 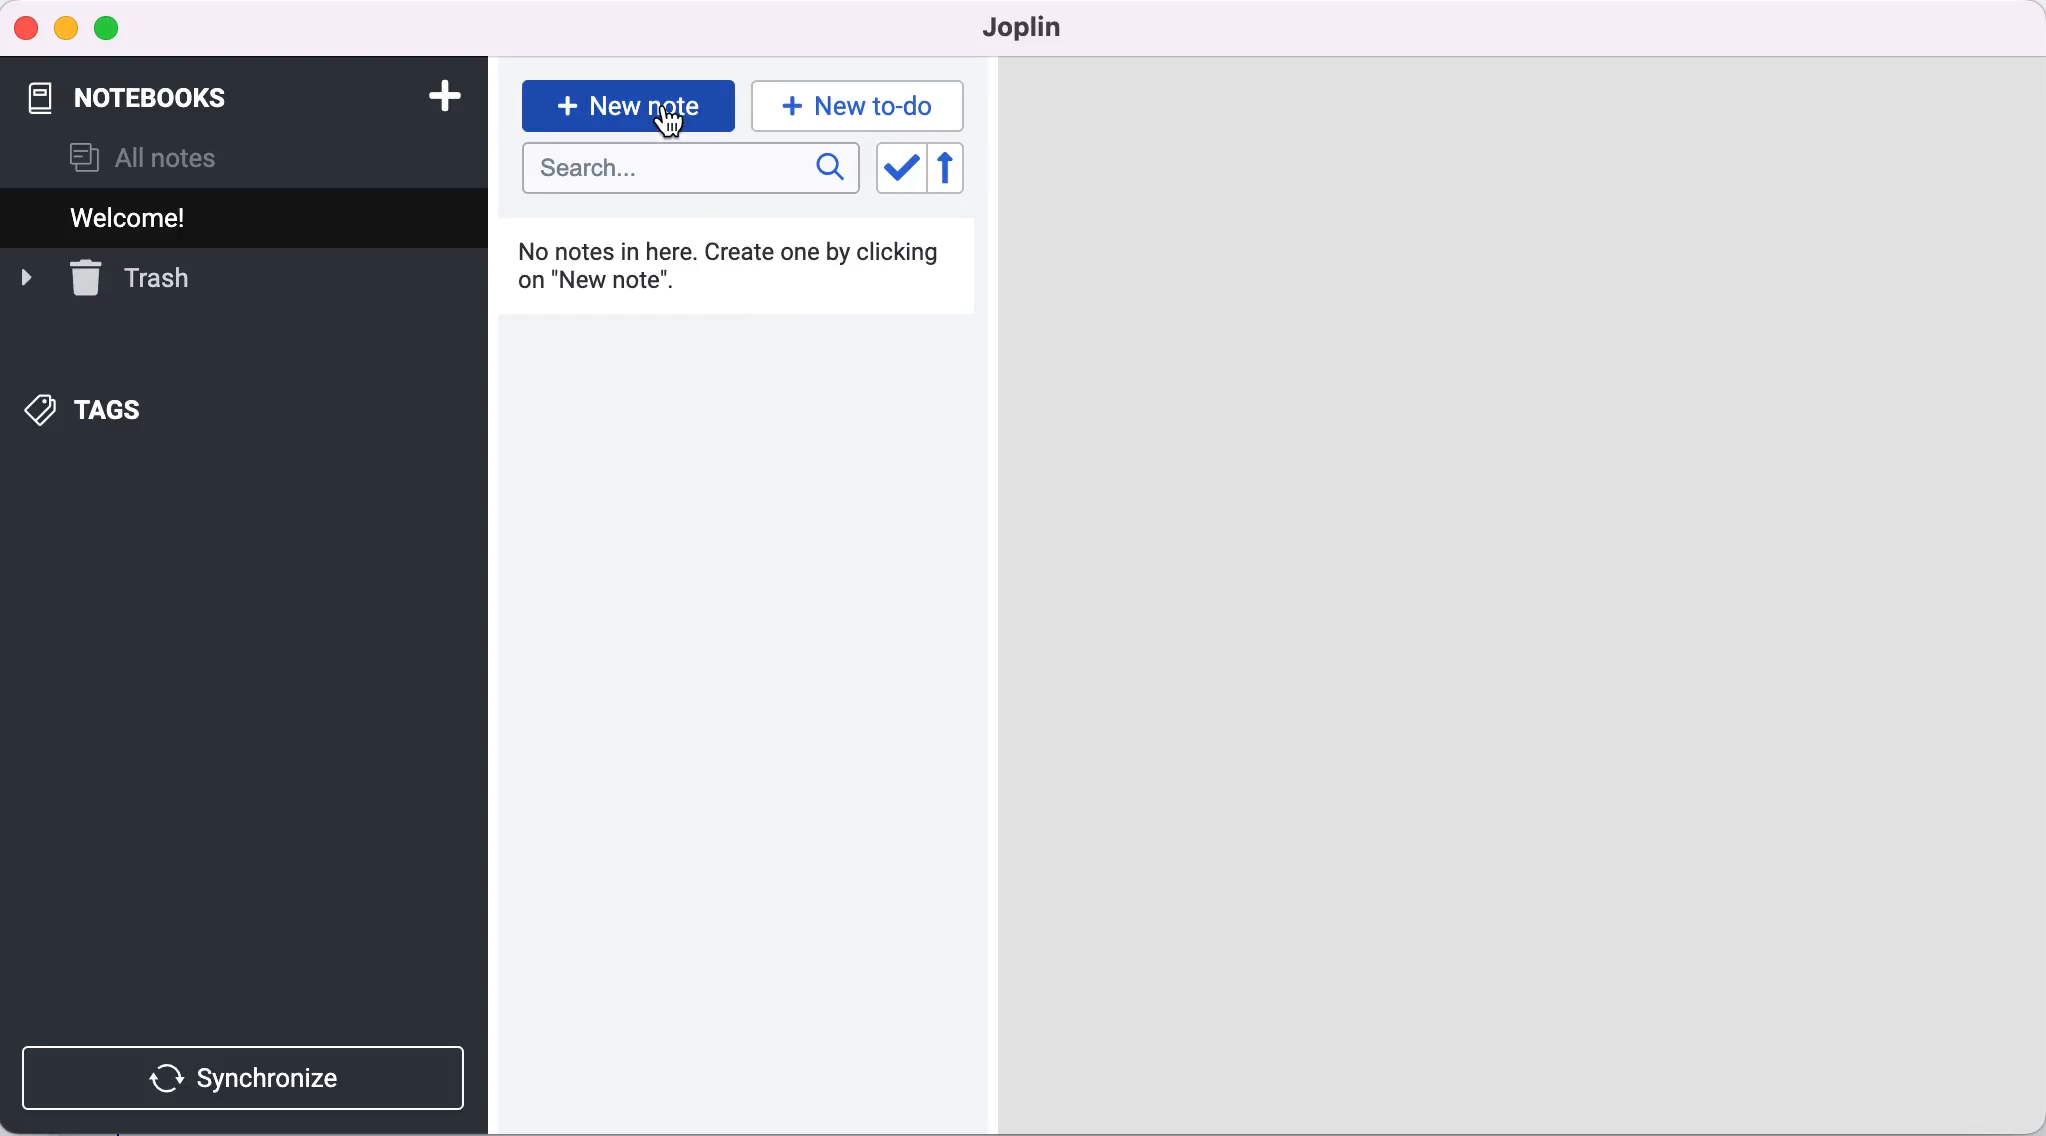 I want to click on toggle sort order field, so click(x=899, y=170).